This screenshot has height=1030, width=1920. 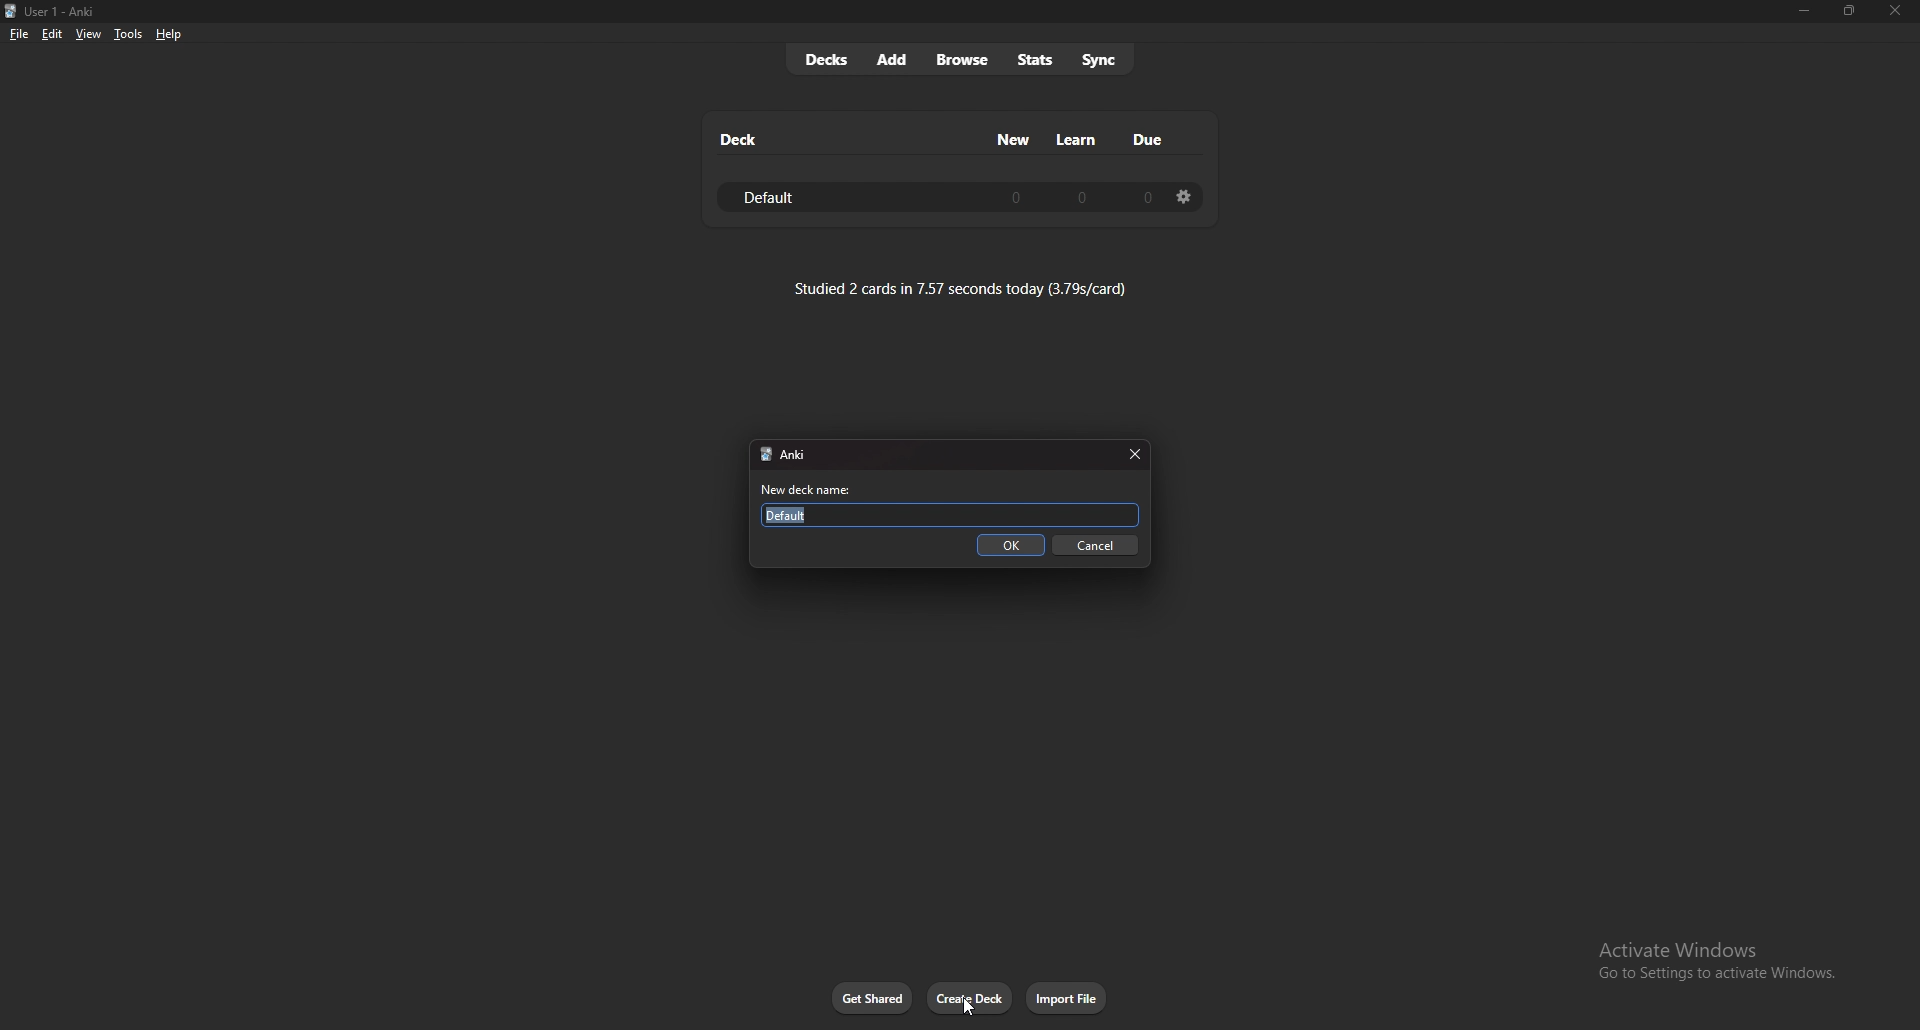 What do you see at coordinates (961, 288) in the screenshot?
I see `studied 2 cards in 7.57 seconds today (3.79s/card)` at bounding box center [961, 288].